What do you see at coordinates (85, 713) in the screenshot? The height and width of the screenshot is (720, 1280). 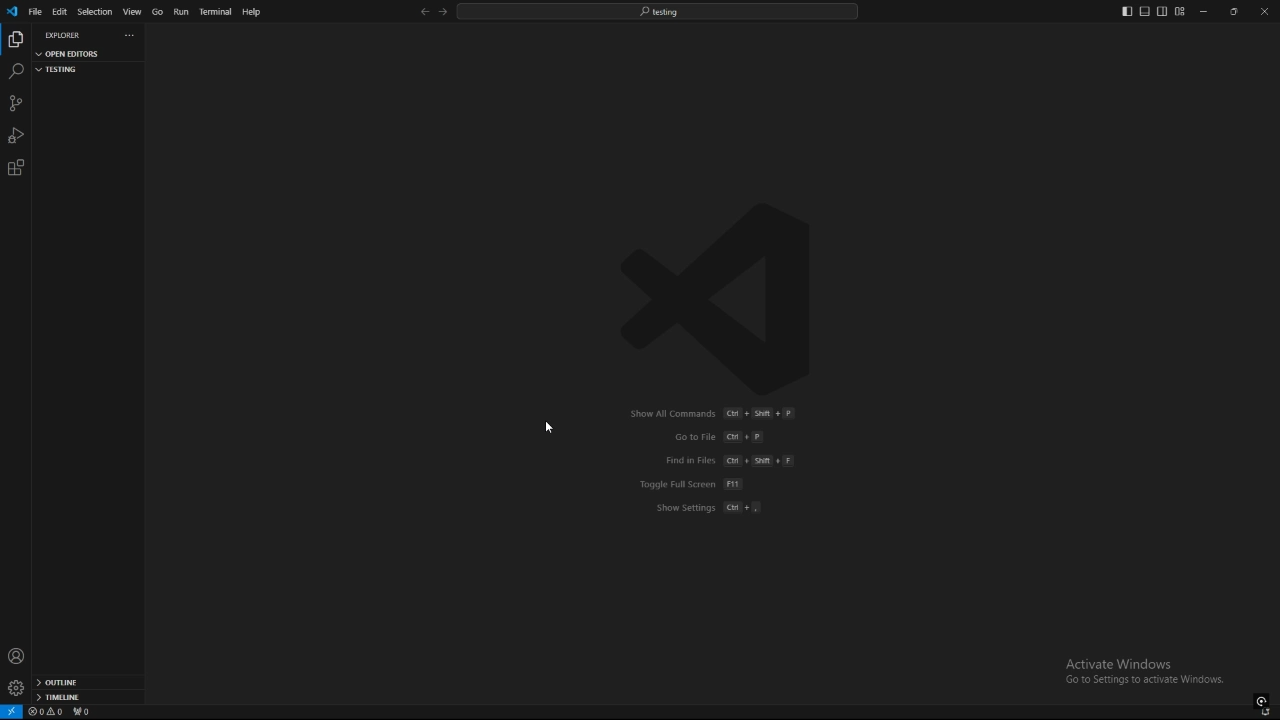 I see `ports forwarded` at bounding box center [85, 713].